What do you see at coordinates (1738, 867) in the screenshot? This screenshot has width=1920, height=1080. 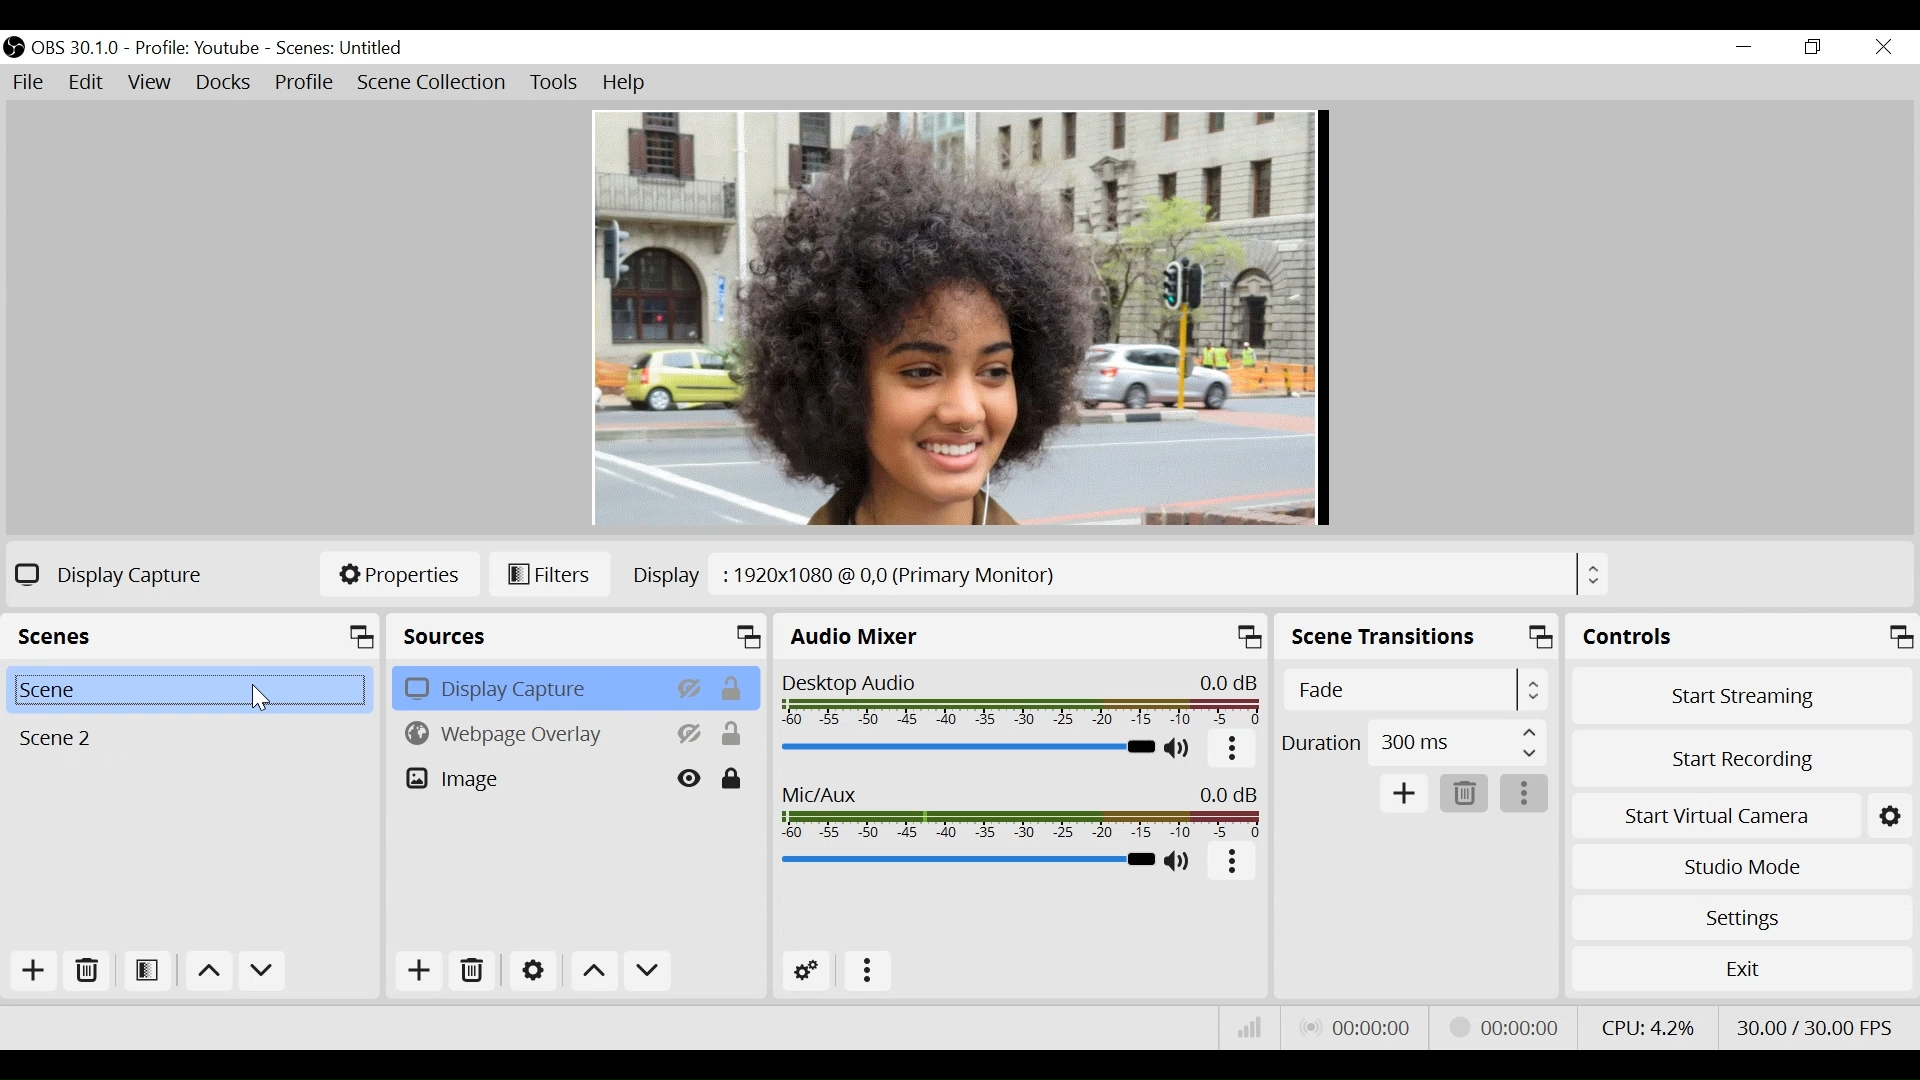 I see `Studio Mode` at bounding box center [1738, 867].